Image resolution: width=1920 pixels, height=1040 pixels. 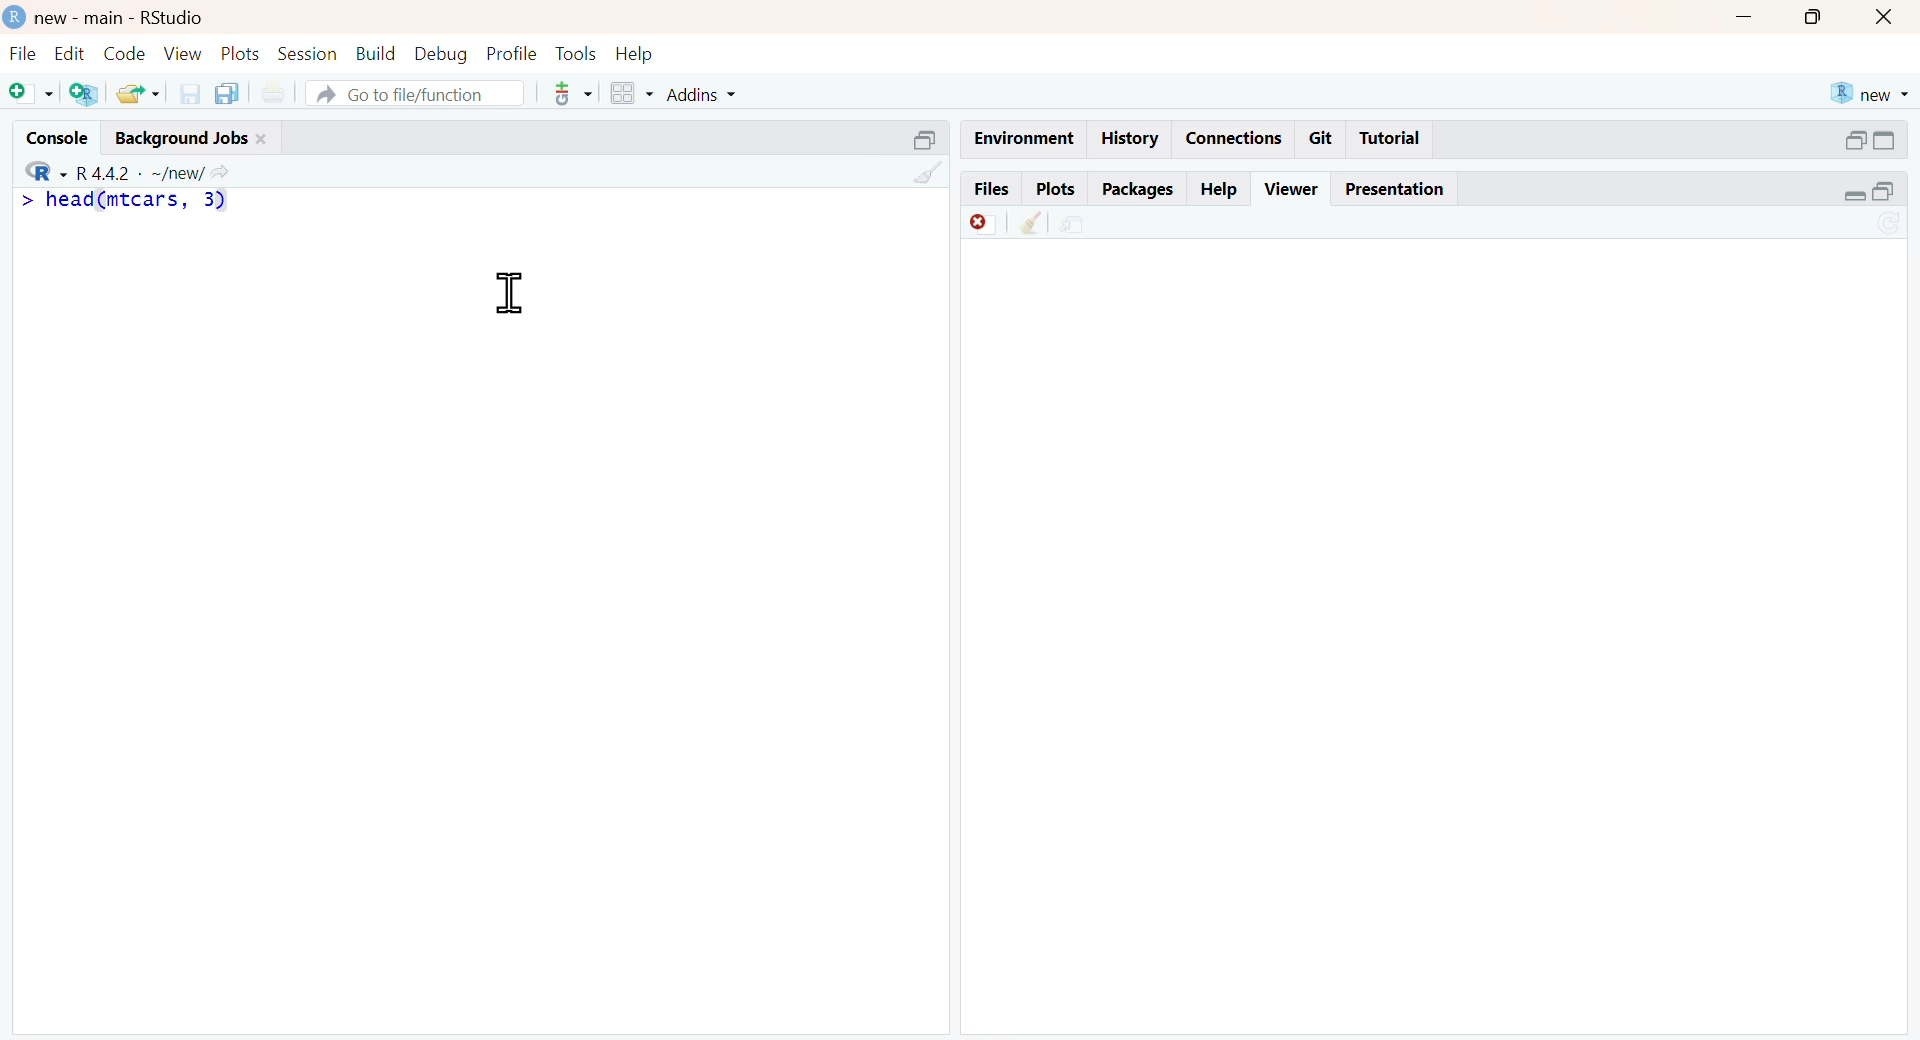 I want to click on ) new - main - RStudio, so click(x=146, y=17).